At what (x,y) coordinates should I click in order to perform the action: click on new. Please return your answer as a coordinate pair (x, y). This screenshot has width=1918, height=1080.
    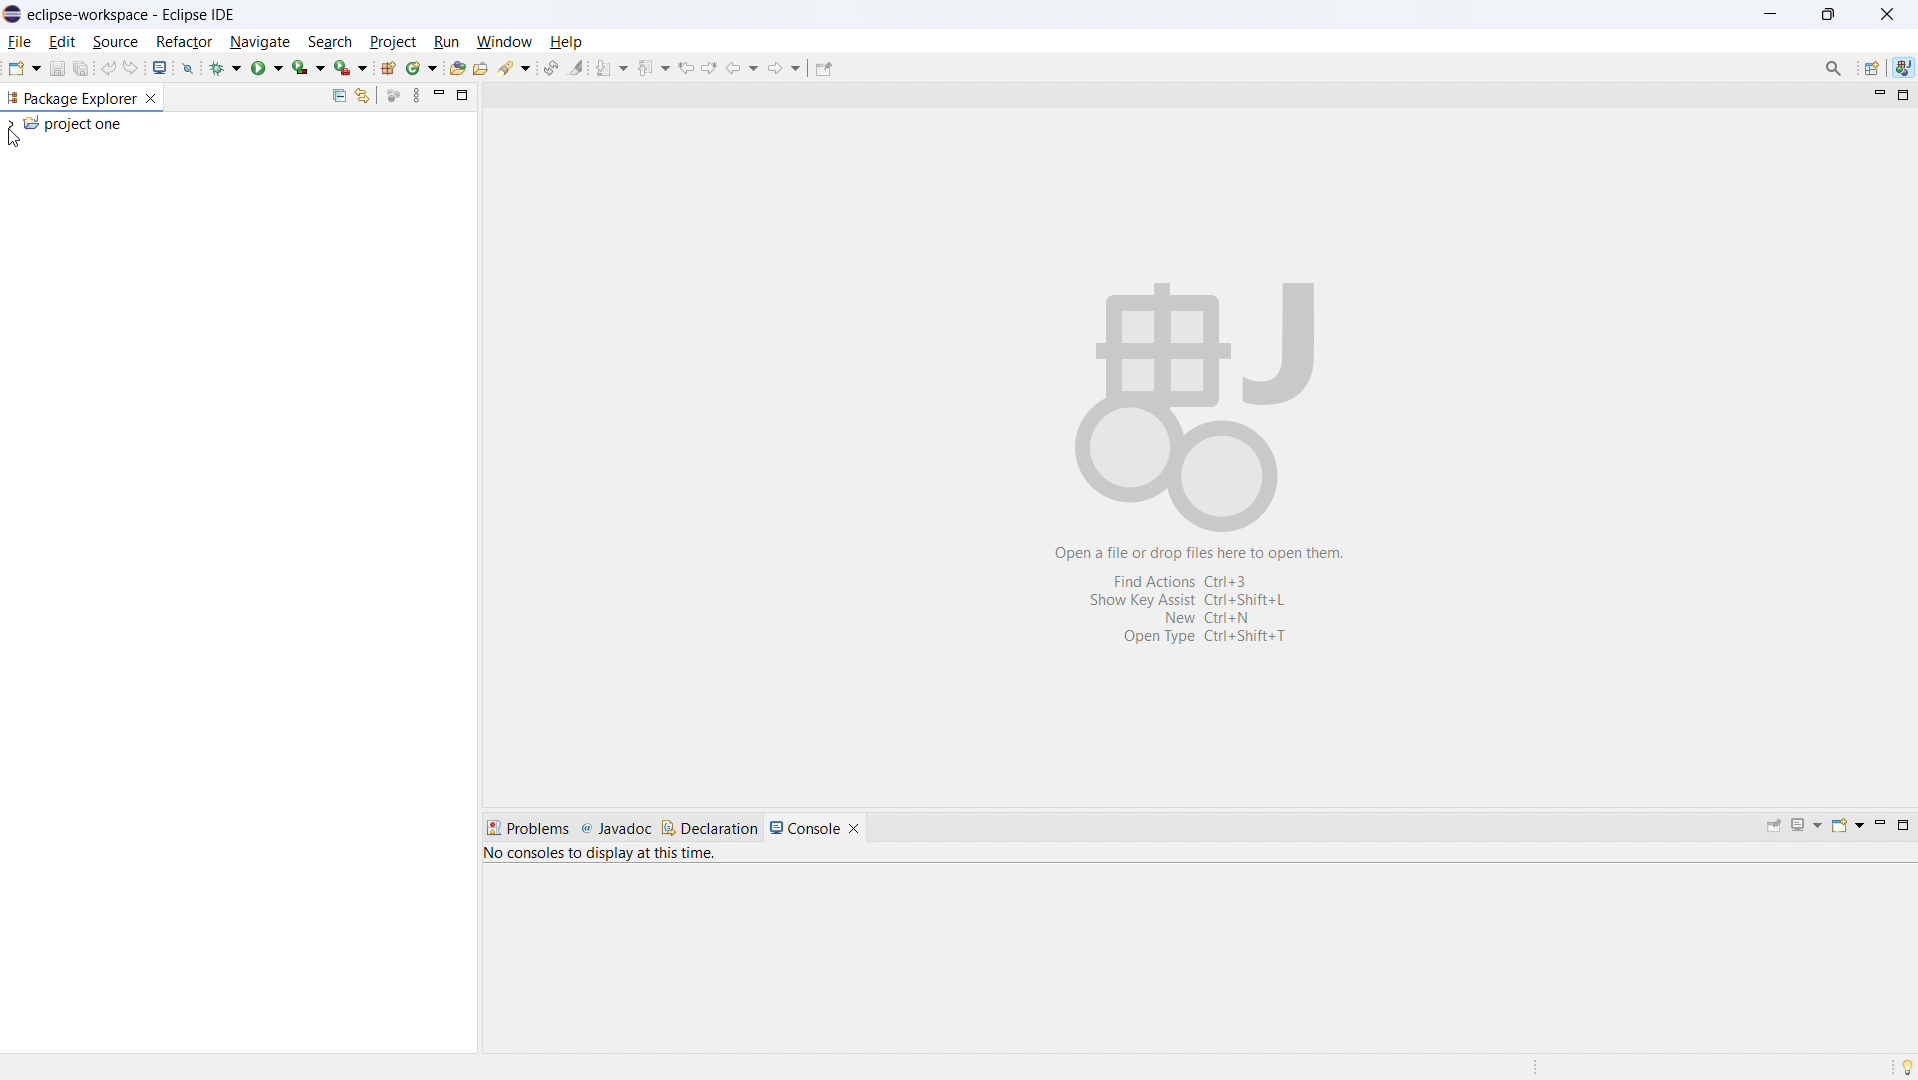
    Looking at the image, I should click on (23, 68).